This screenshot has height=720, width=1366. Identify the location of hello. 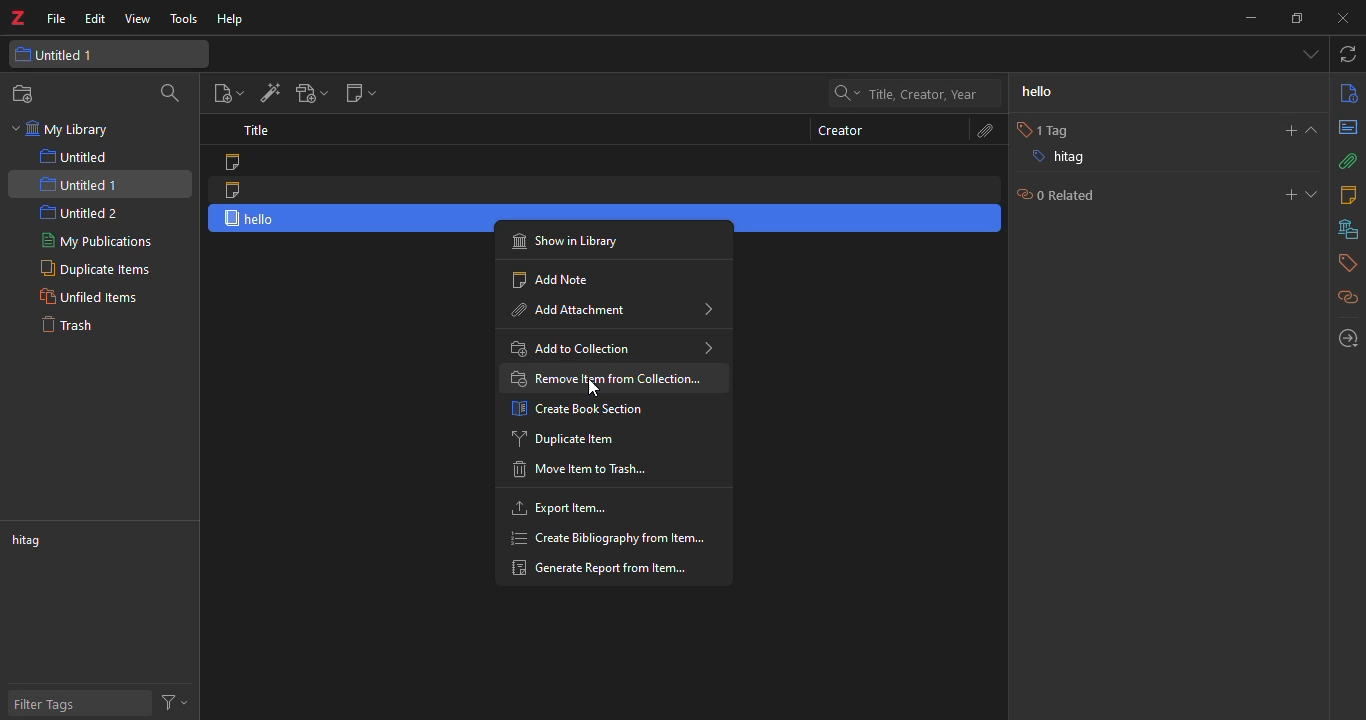
(1052, 91).